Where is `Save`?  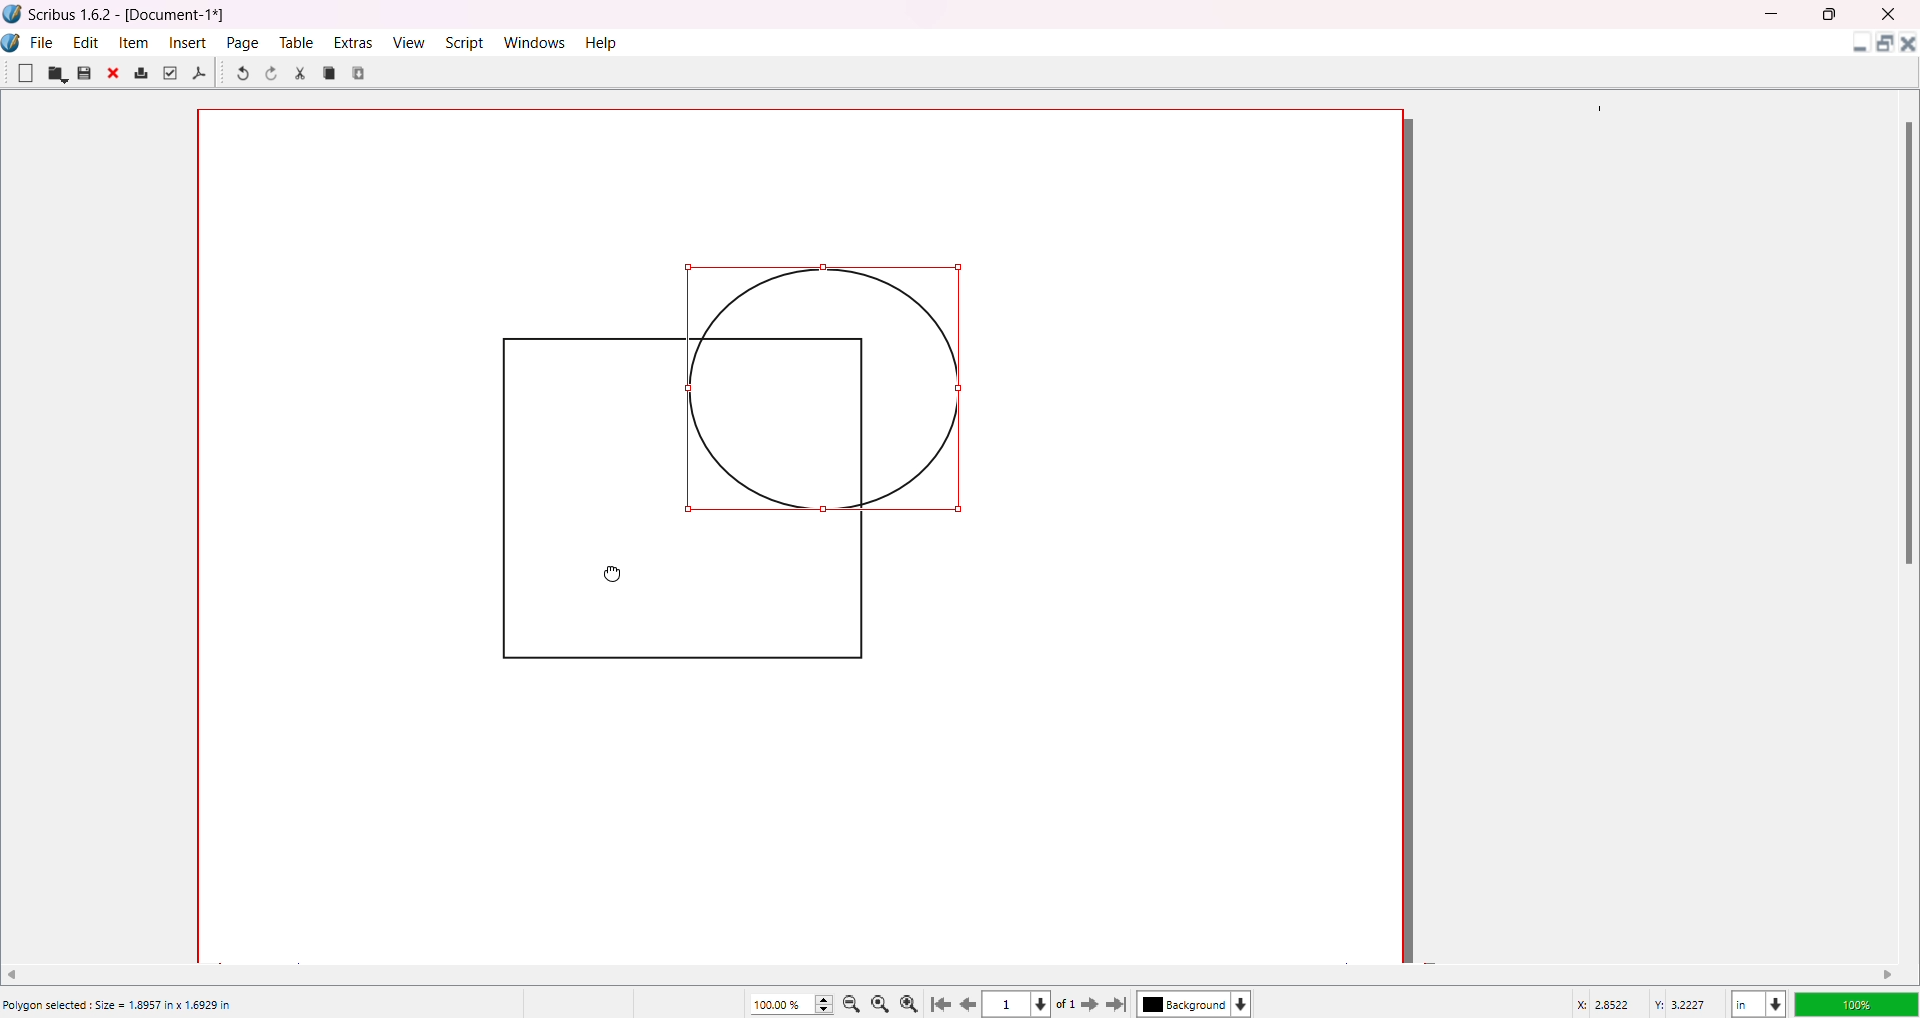
Save is located at coordinates (84, 73).